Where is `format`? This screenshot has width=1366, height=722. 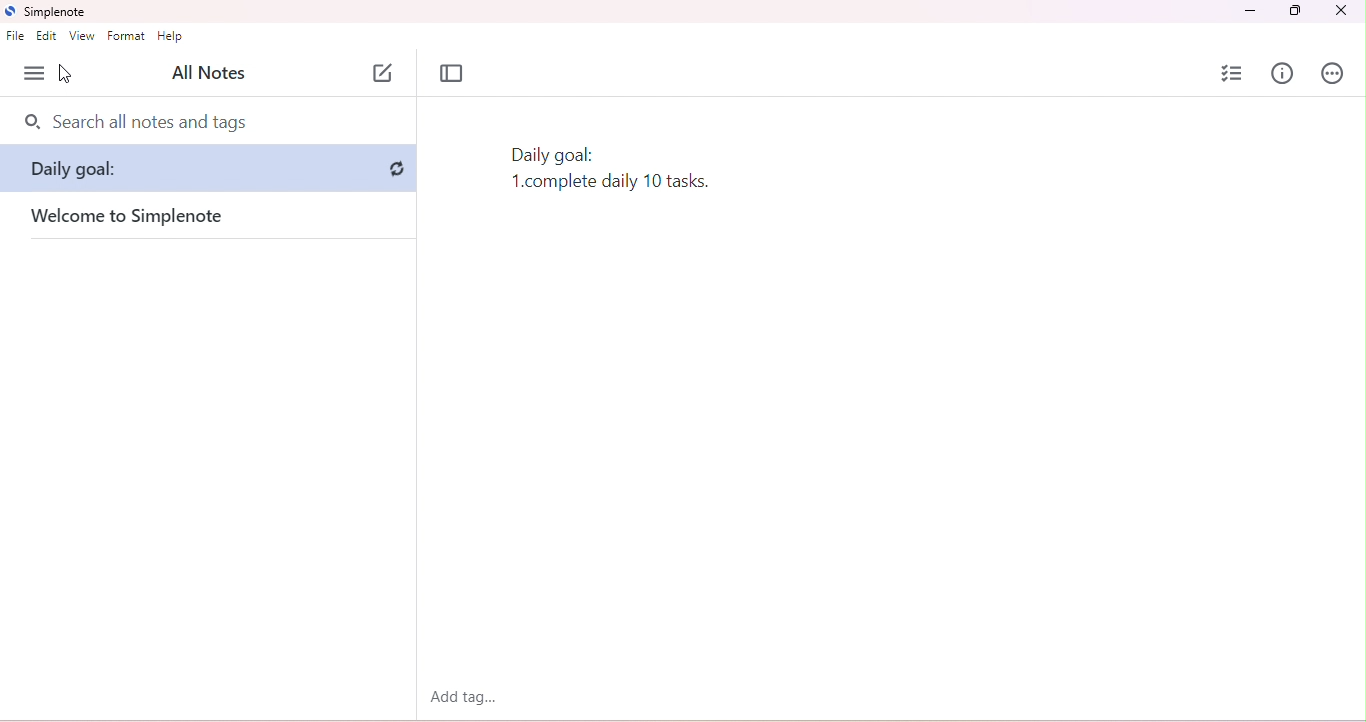 format is located at coordinates (127, 36).